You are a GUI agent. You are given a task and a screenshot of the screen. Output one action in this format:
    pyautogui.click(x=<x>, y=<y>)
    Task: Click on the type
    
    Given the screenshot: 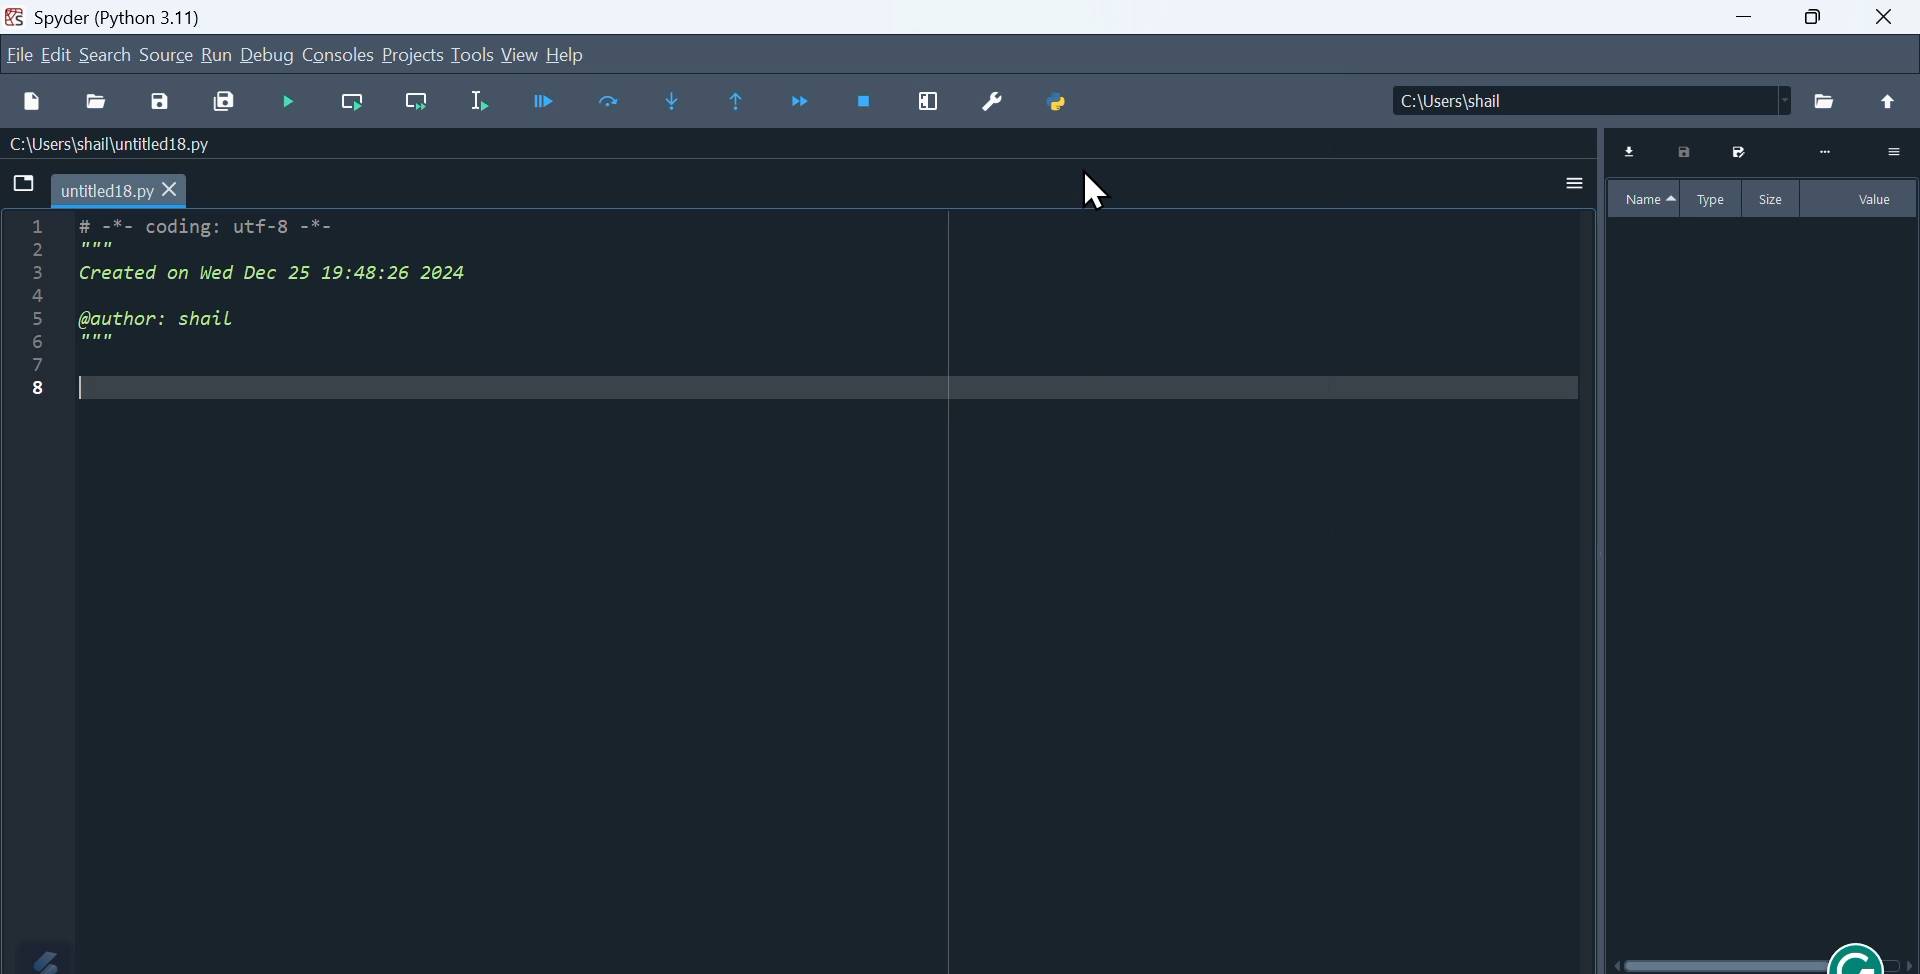 What is the action you would take?
    pyautogui.click(x=1708, y=199)
    